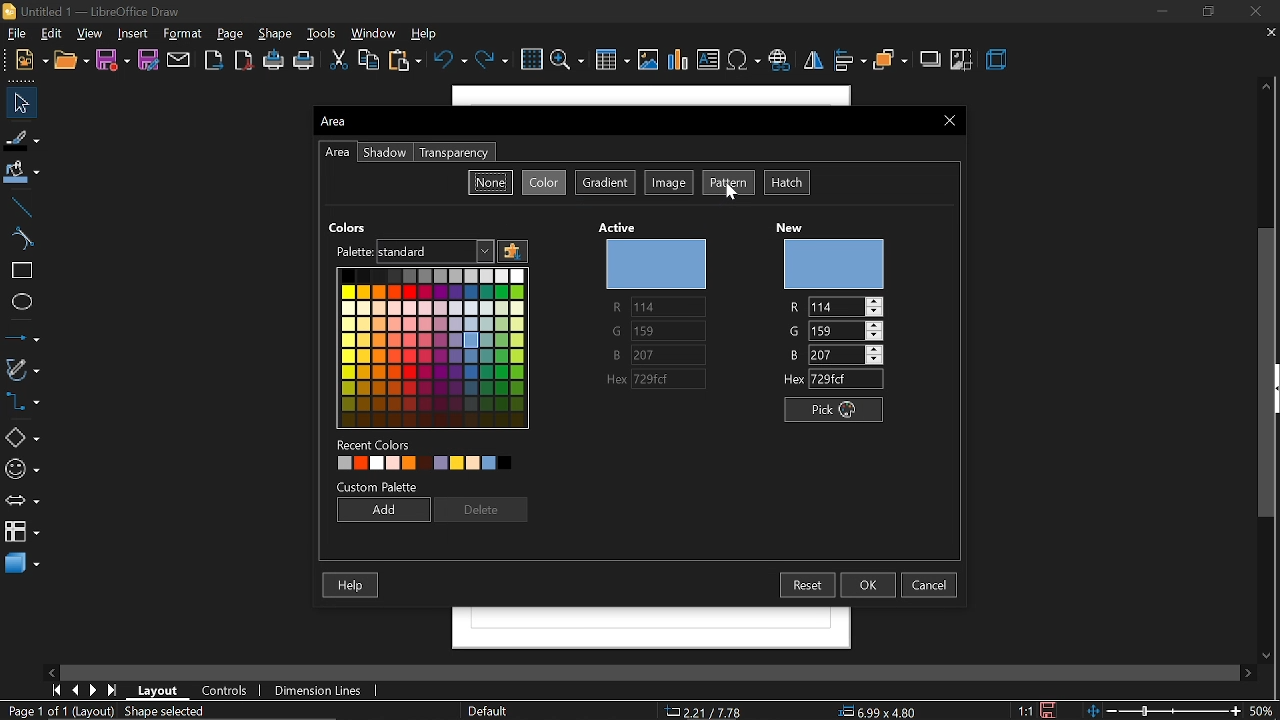 This screenshot has width=1280, height=720. What do you see at coordinates (795, 354) in the screenshot?
I see `B` at bounding box center [795, 354].